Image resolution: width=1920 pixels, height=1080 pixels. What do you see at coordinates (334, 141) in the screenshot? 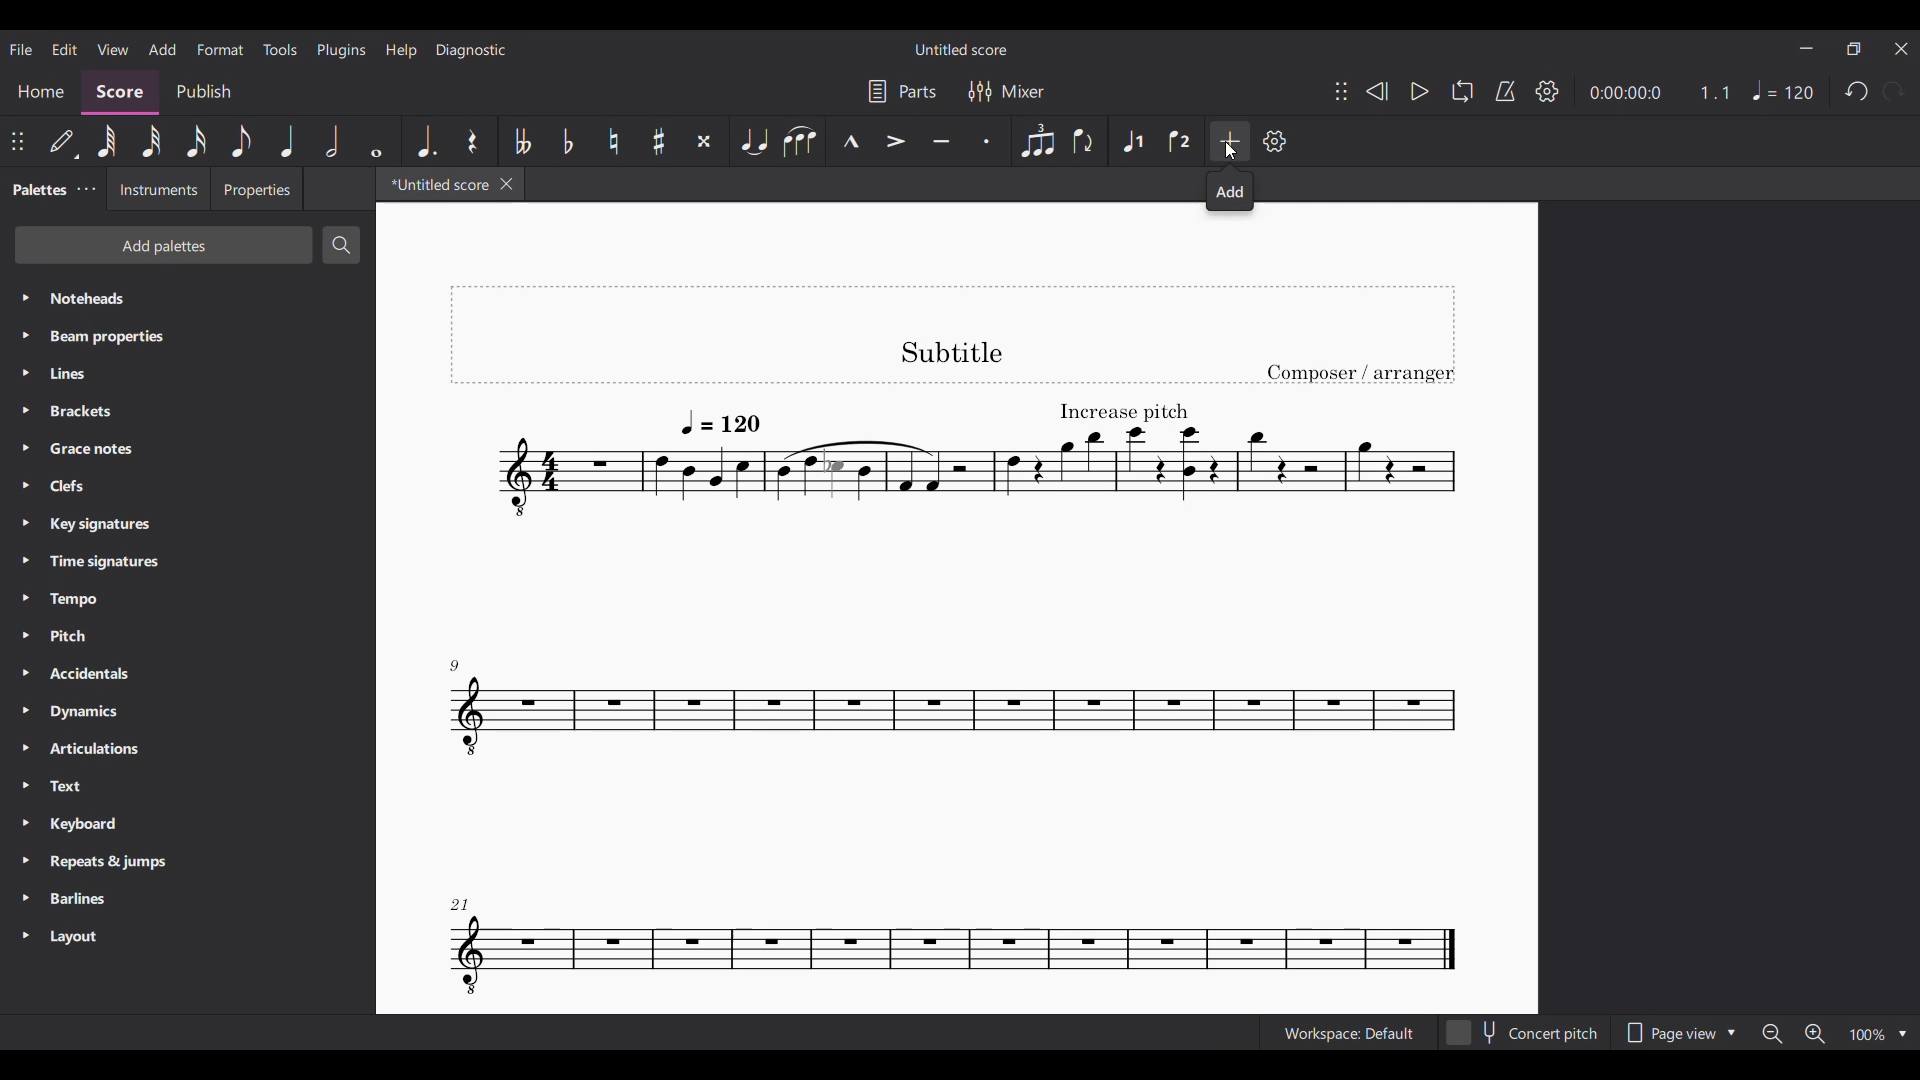
I see `Half note` at bounding box center [334, 141].